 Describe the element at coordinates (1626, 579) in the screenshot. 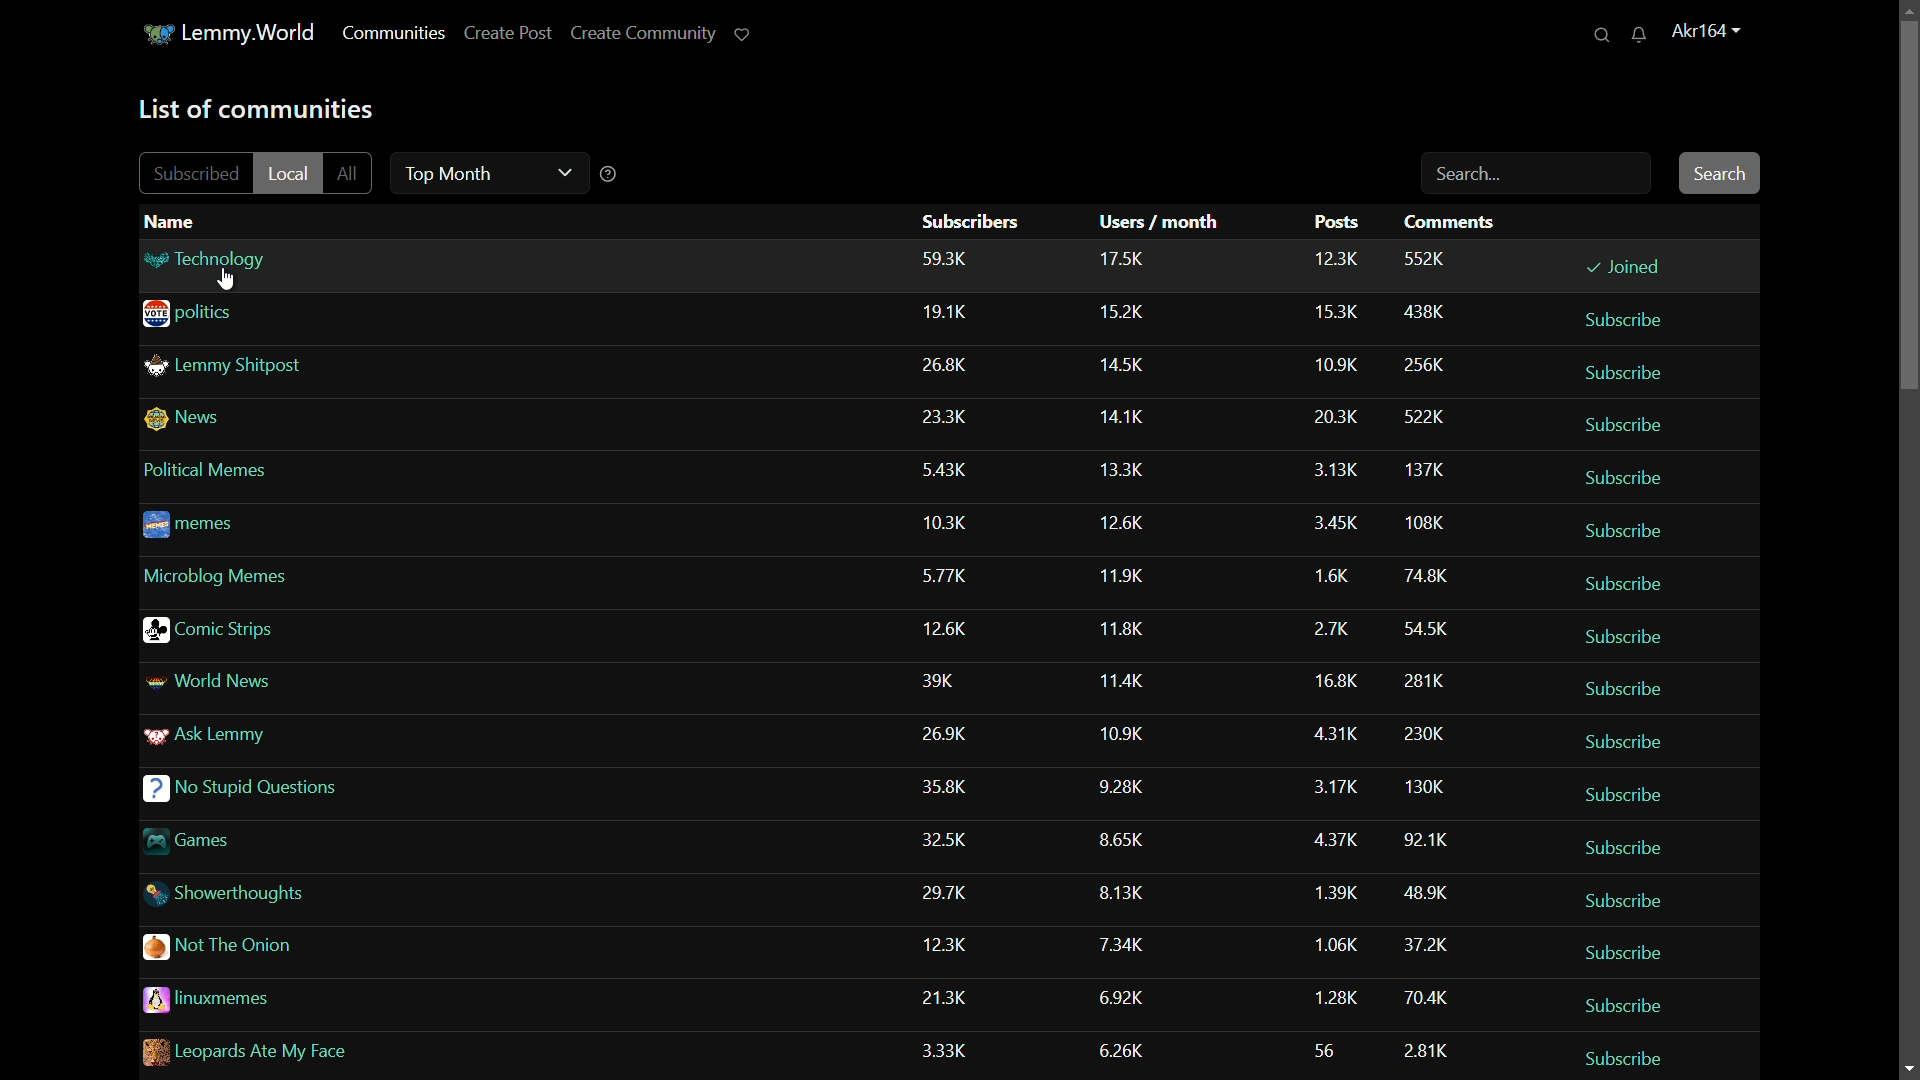

I see `subscribe/unsubscribe` at that location.